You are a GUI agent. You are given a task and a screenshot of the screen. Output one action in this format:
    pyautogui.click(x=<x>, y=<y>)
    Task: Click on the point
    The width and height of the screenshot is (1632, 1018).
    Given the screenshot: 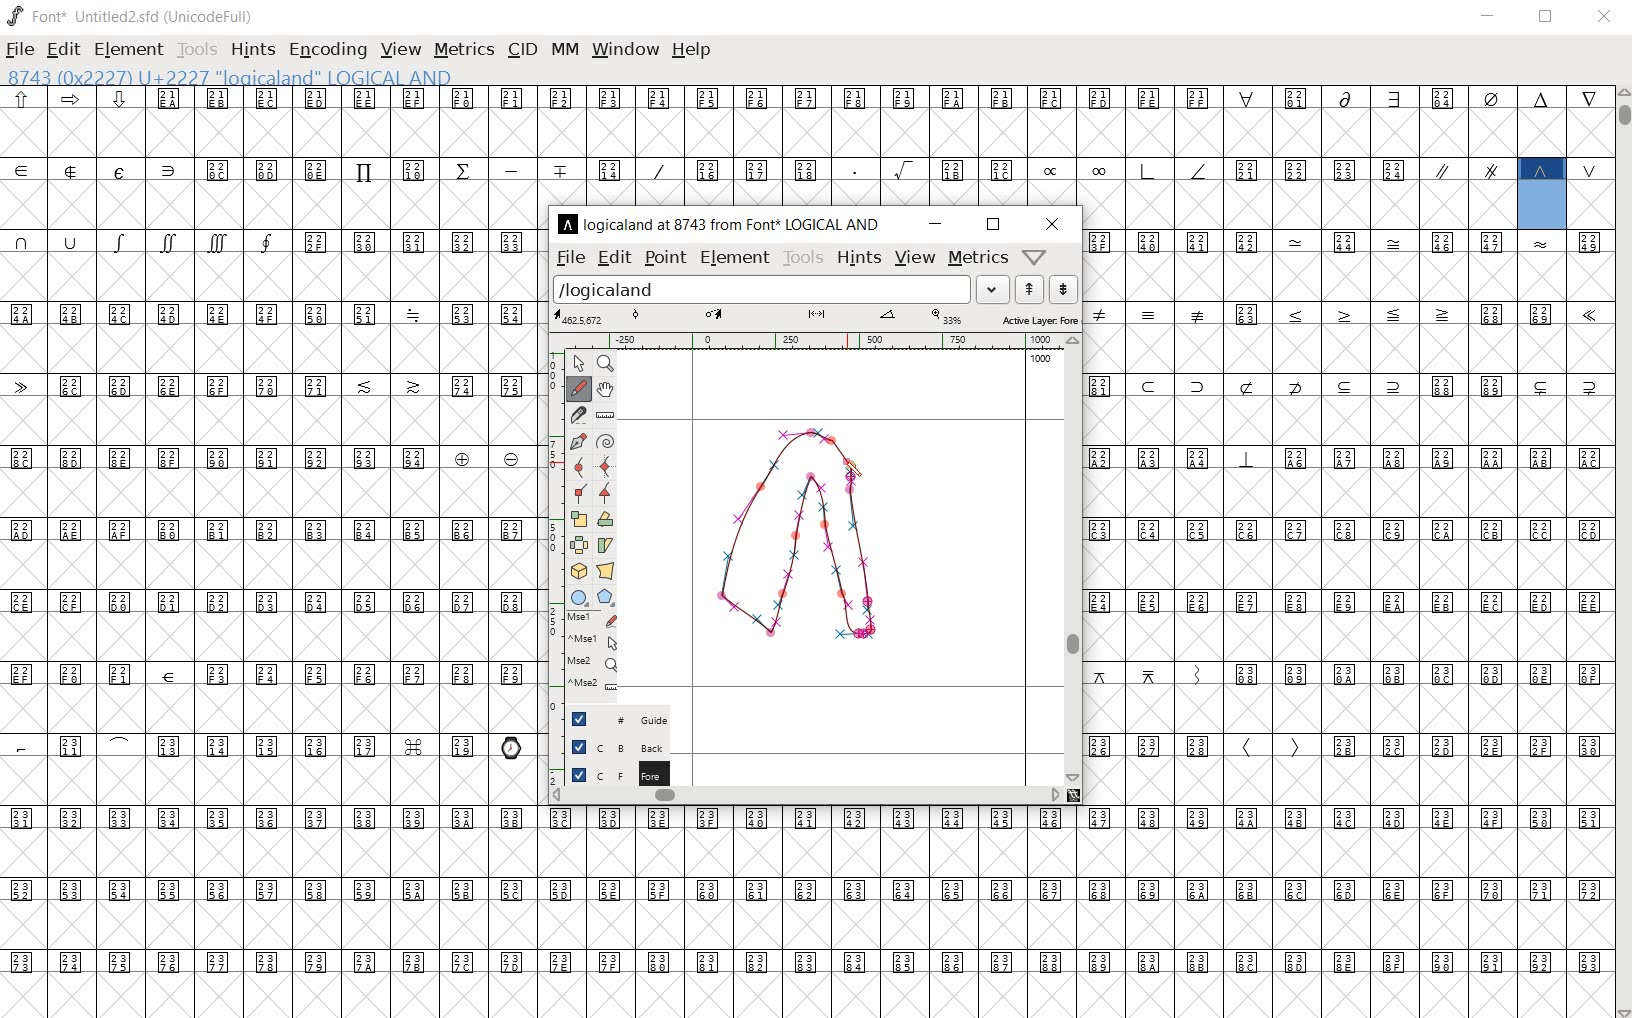 What is the action you would take?
    pyautogui.click(x=665, y=258)
    